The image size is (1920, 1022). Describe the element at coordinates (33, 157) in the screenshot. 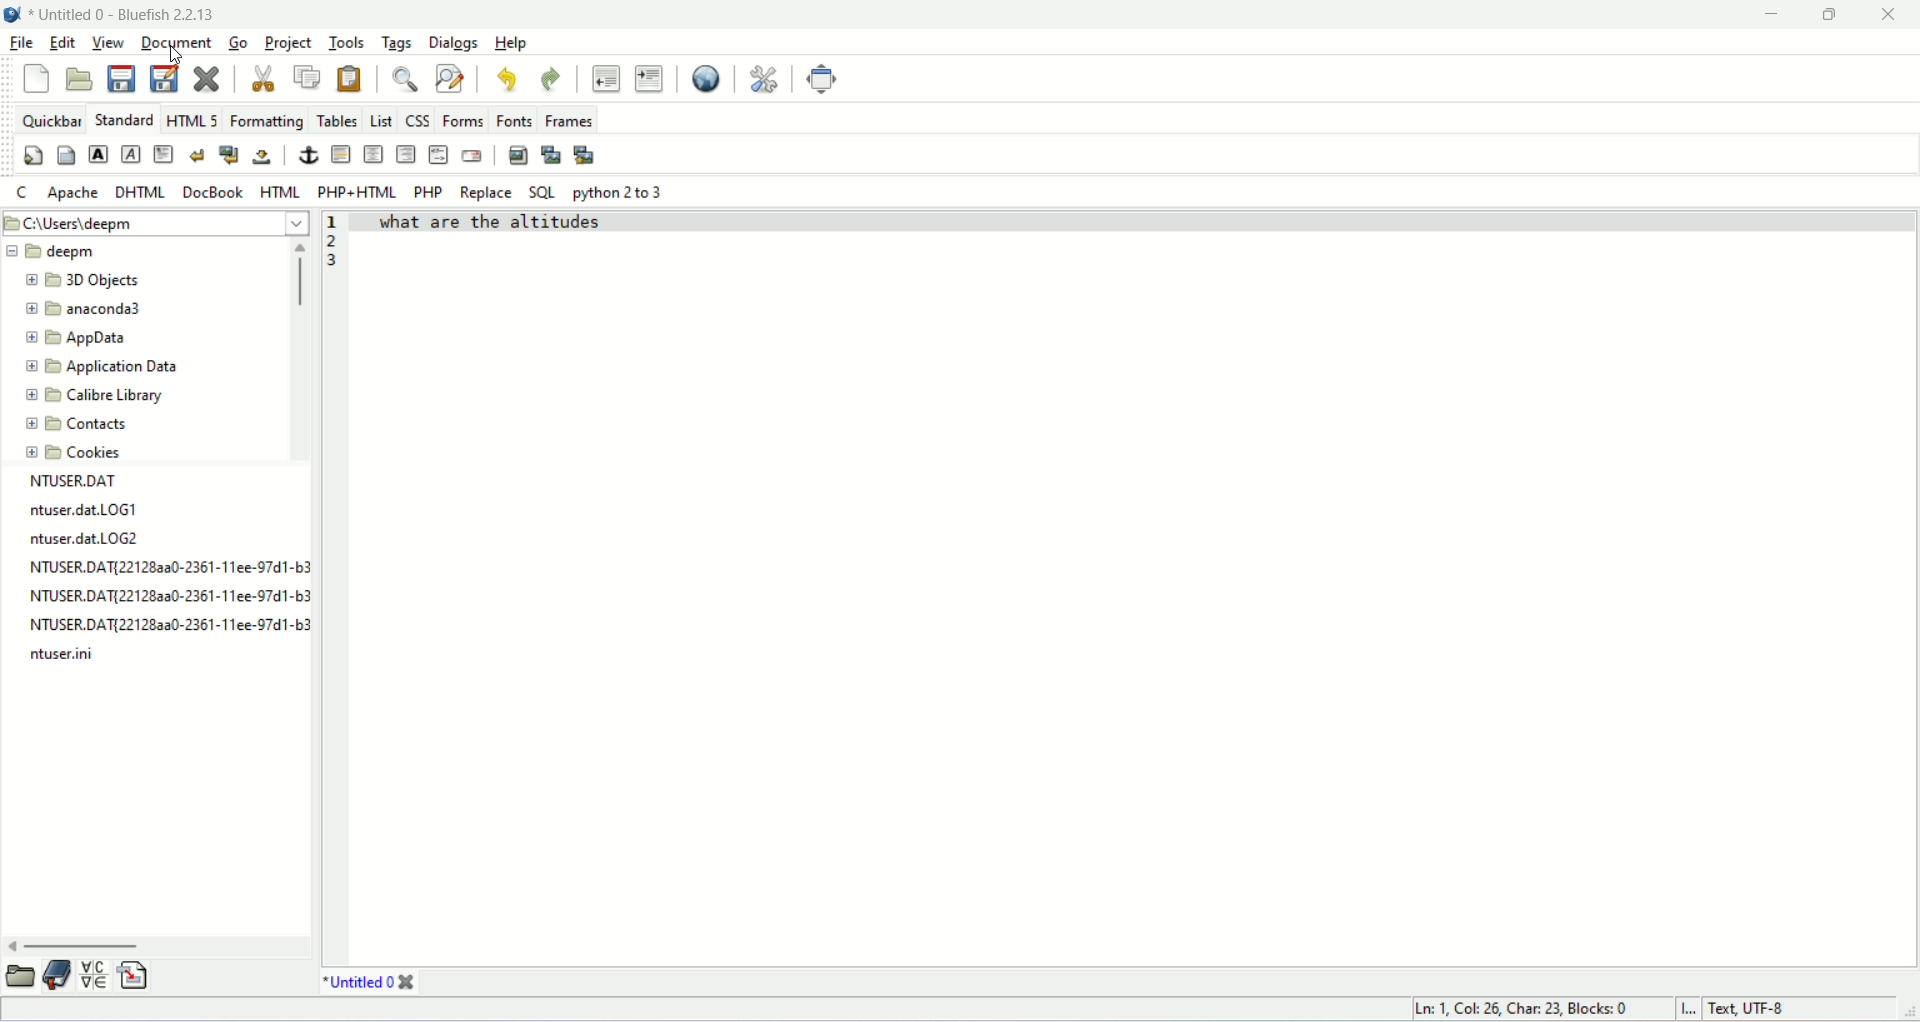

I see `quickstart` at that location.